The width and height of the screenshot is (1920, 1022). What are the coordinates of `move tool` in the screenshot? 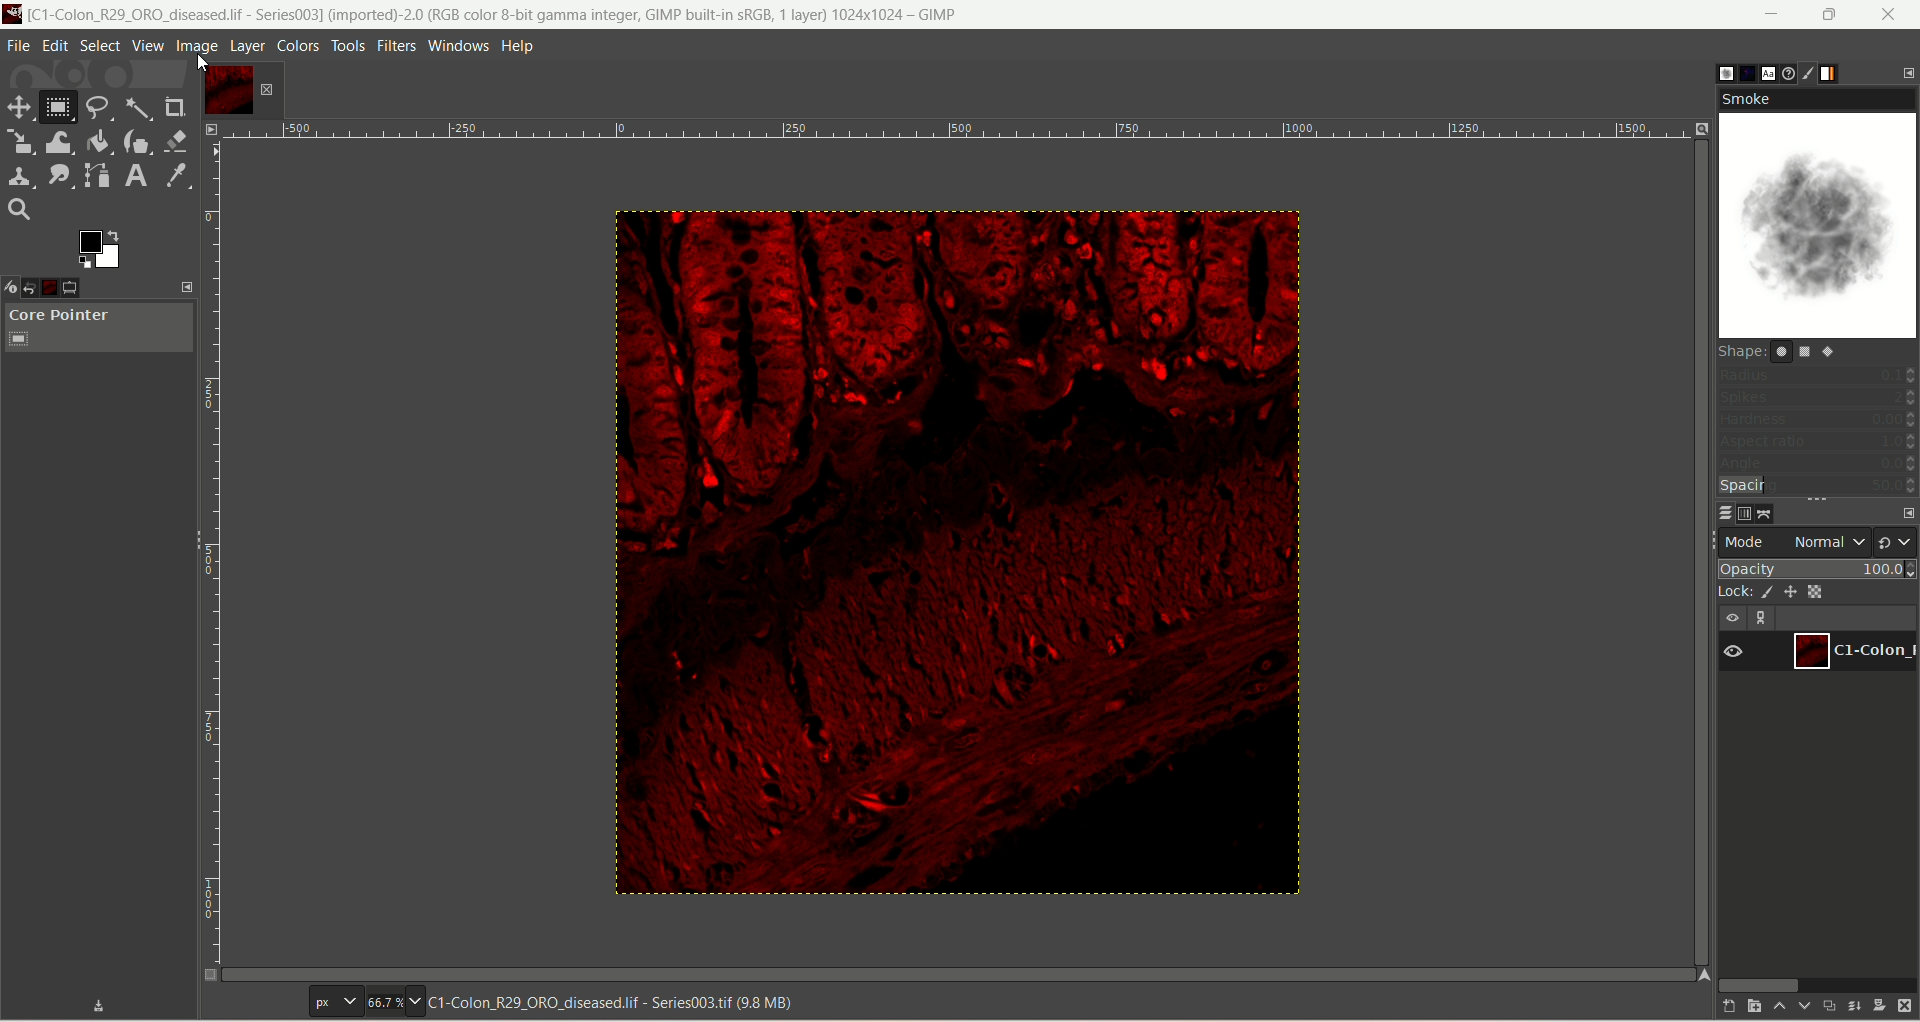 It's located at (21, 108).